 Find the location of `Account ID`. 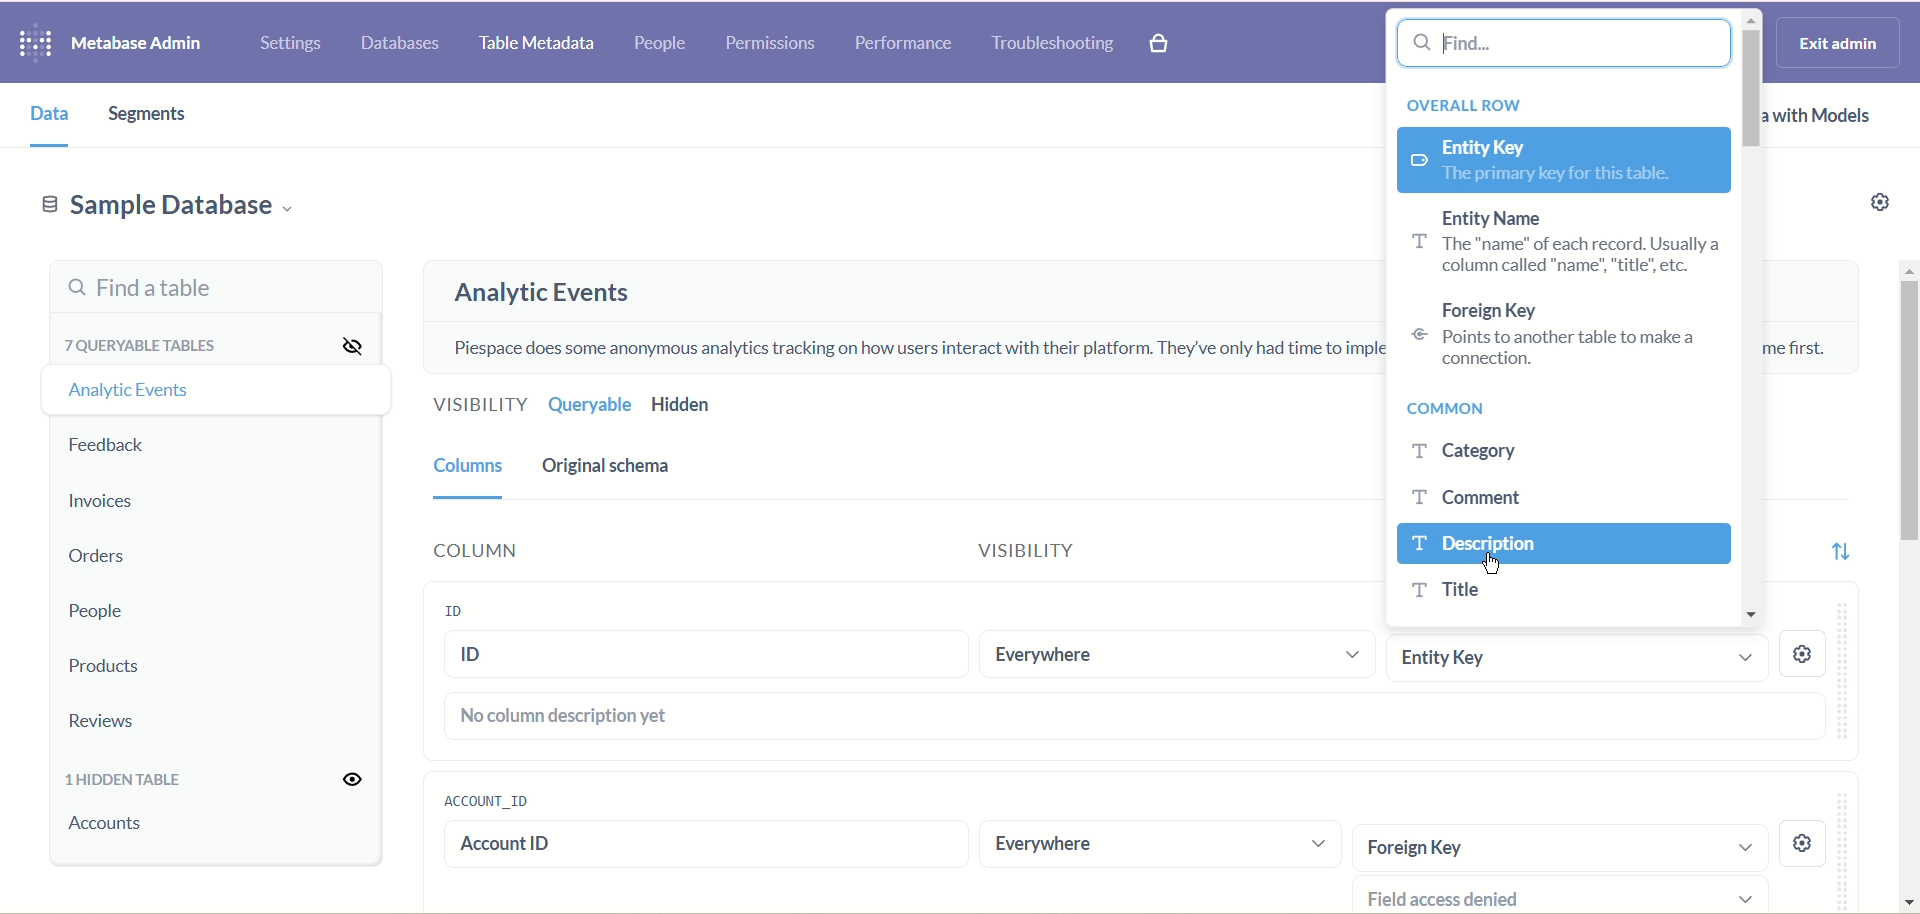

Account ID is located at coordinates (694, 847).